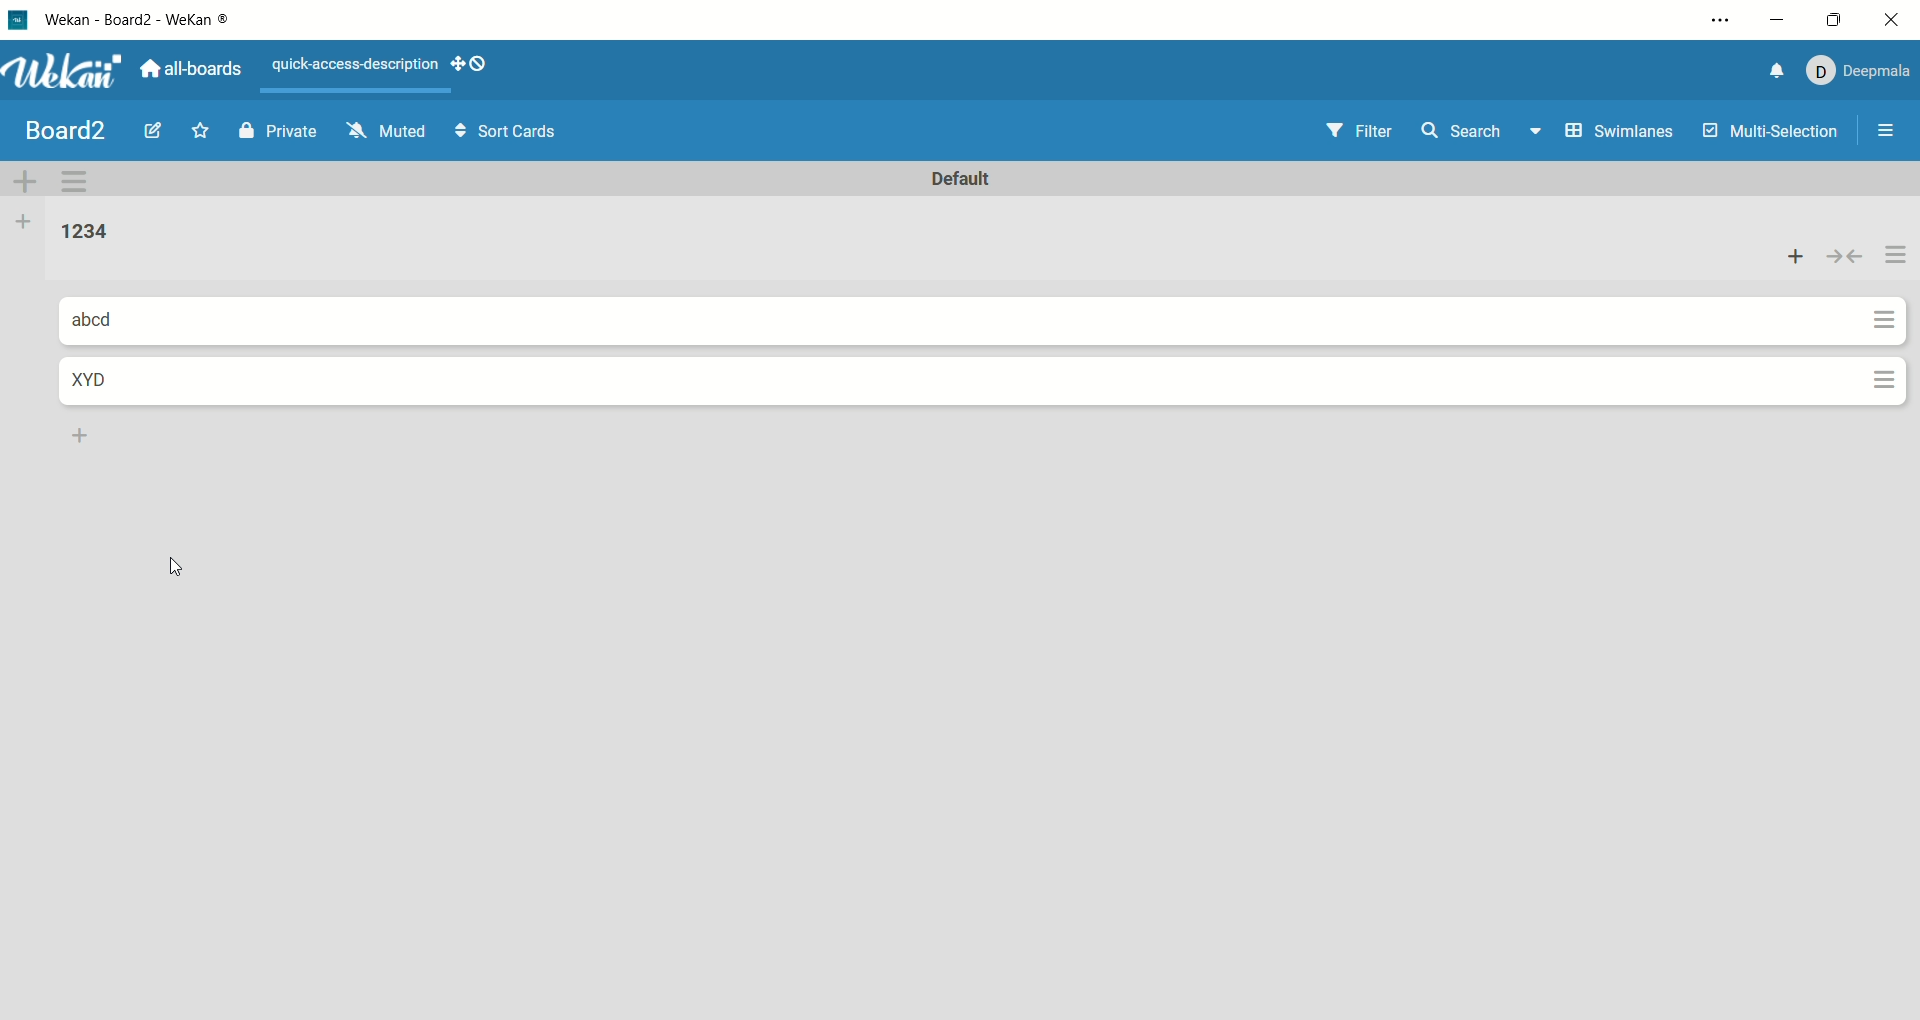 The image size is (1920, 1020). Describe the element at coordinates (21, 221) in the screenshot. I see `add list` at that location.